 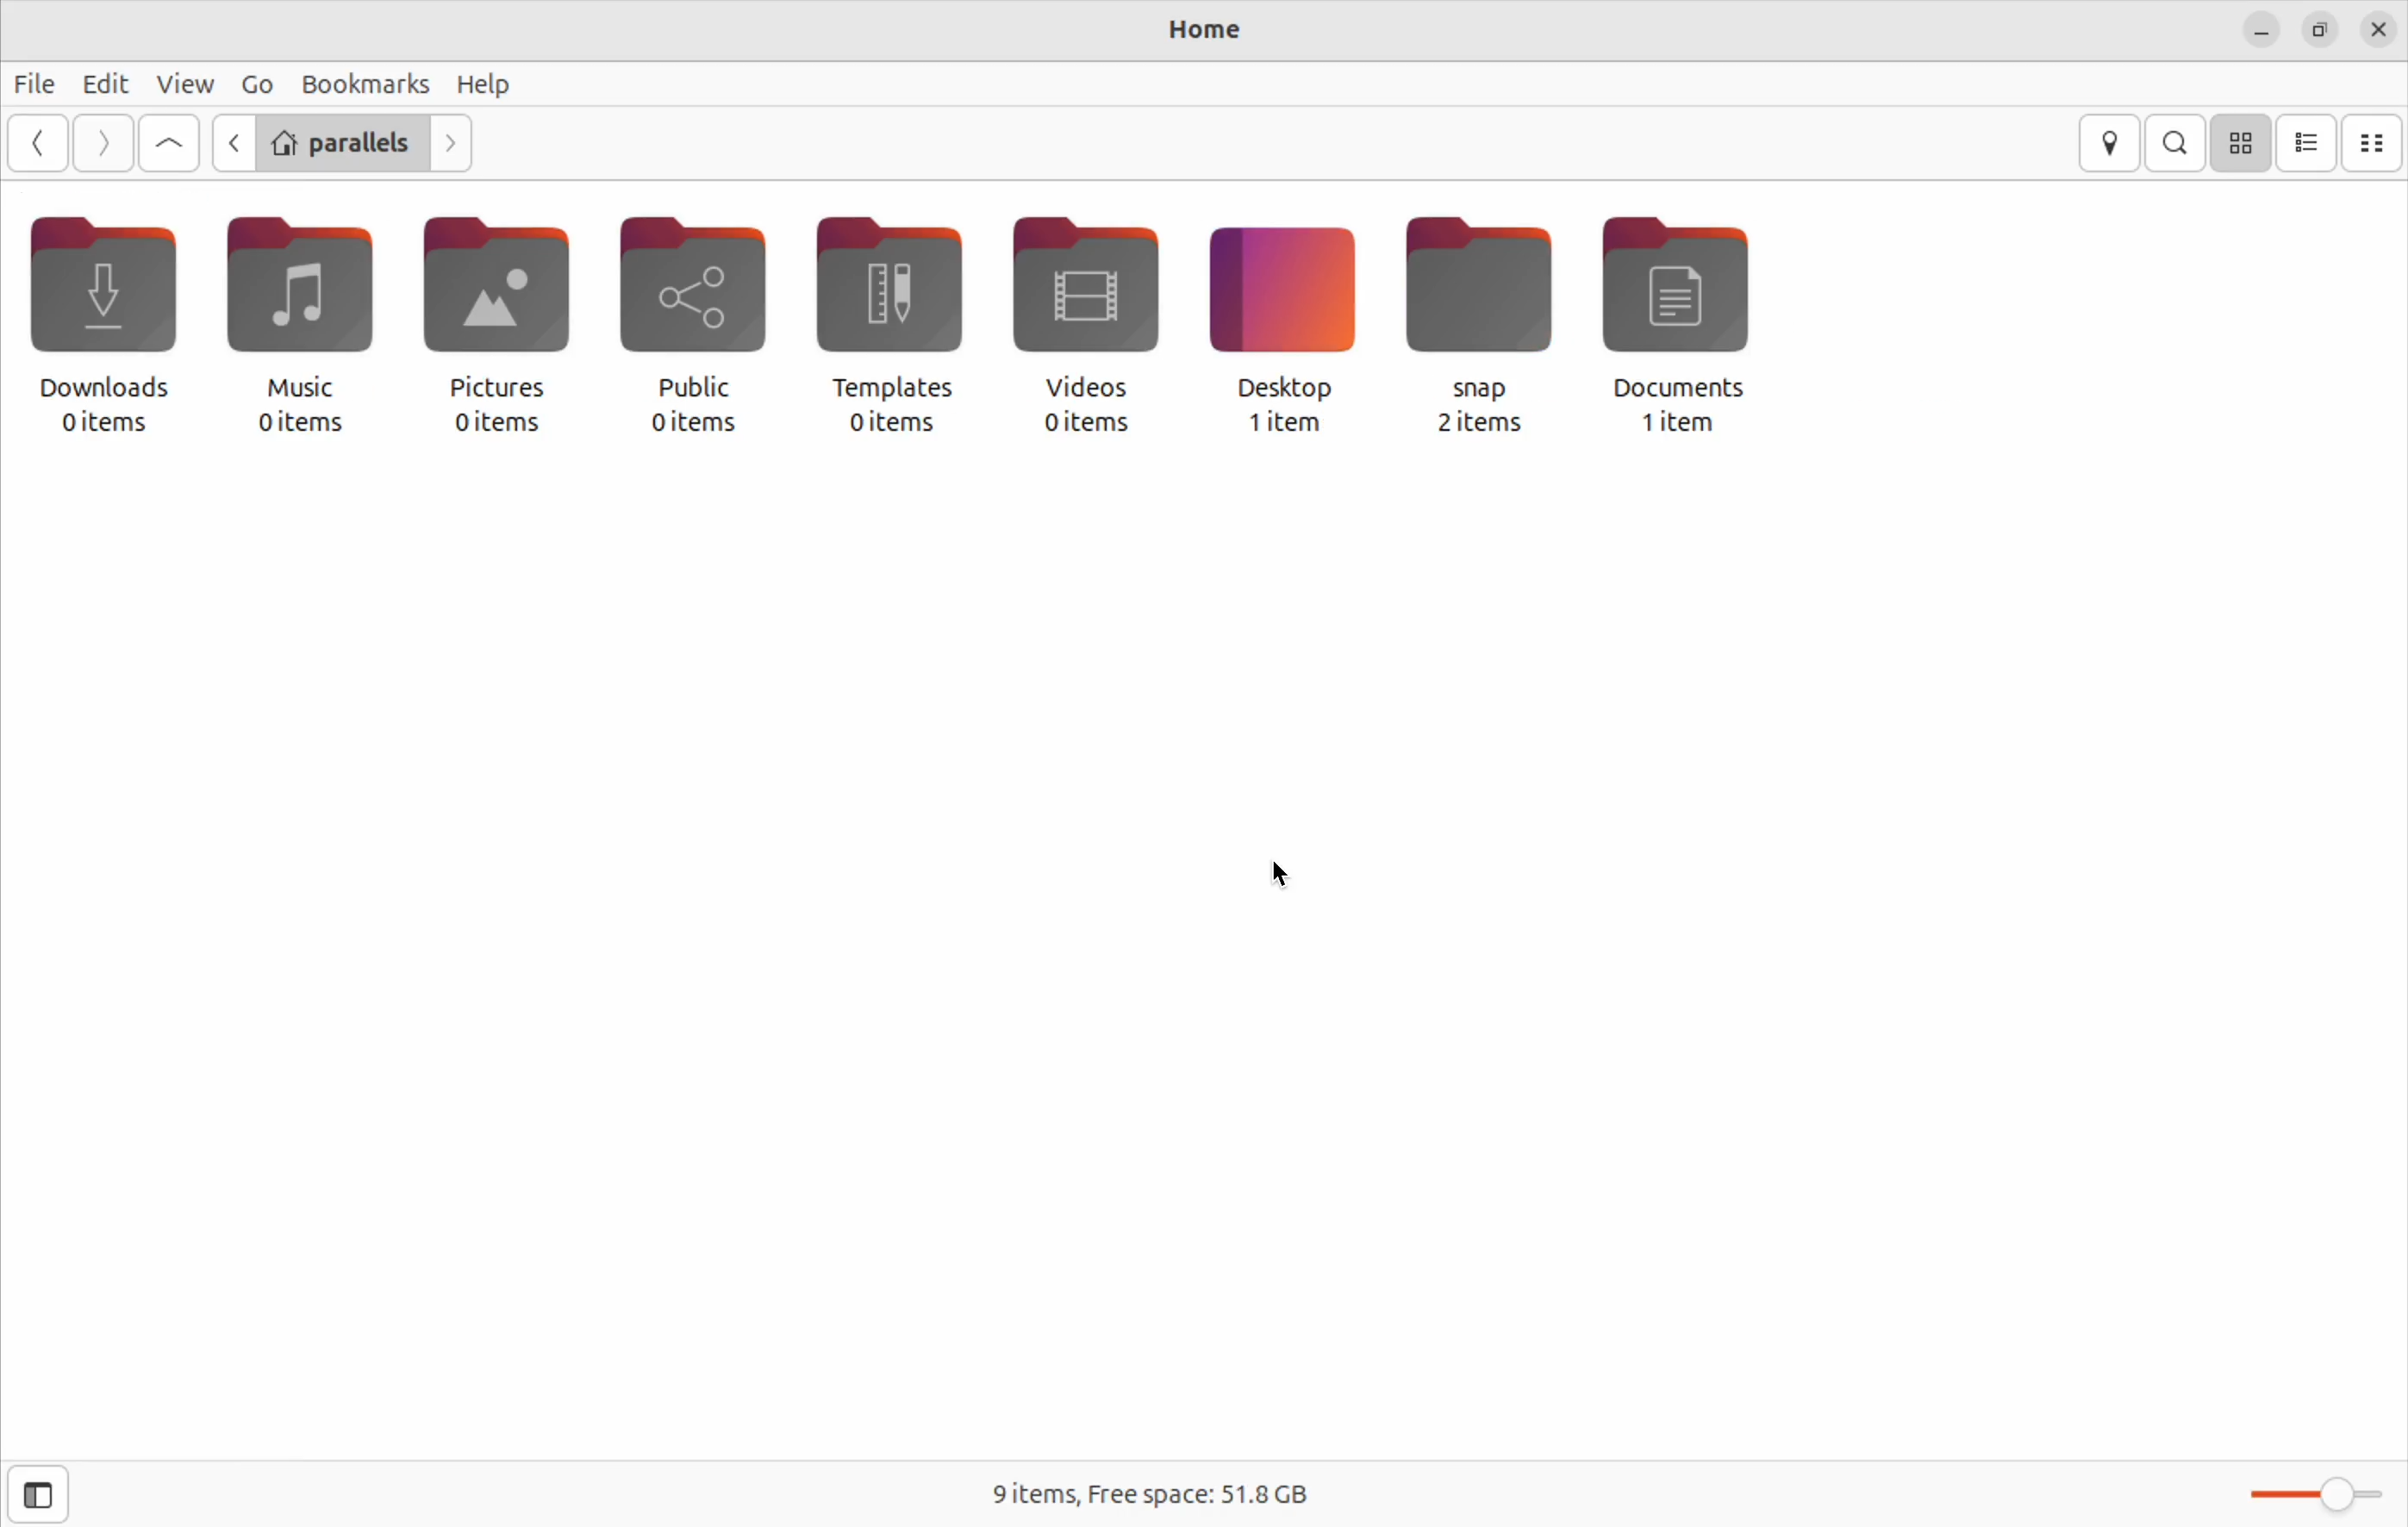 What do you see at coordinates (2243, 143) in the screenshot?
I see `icon view` at bounding box center [2243, 143].